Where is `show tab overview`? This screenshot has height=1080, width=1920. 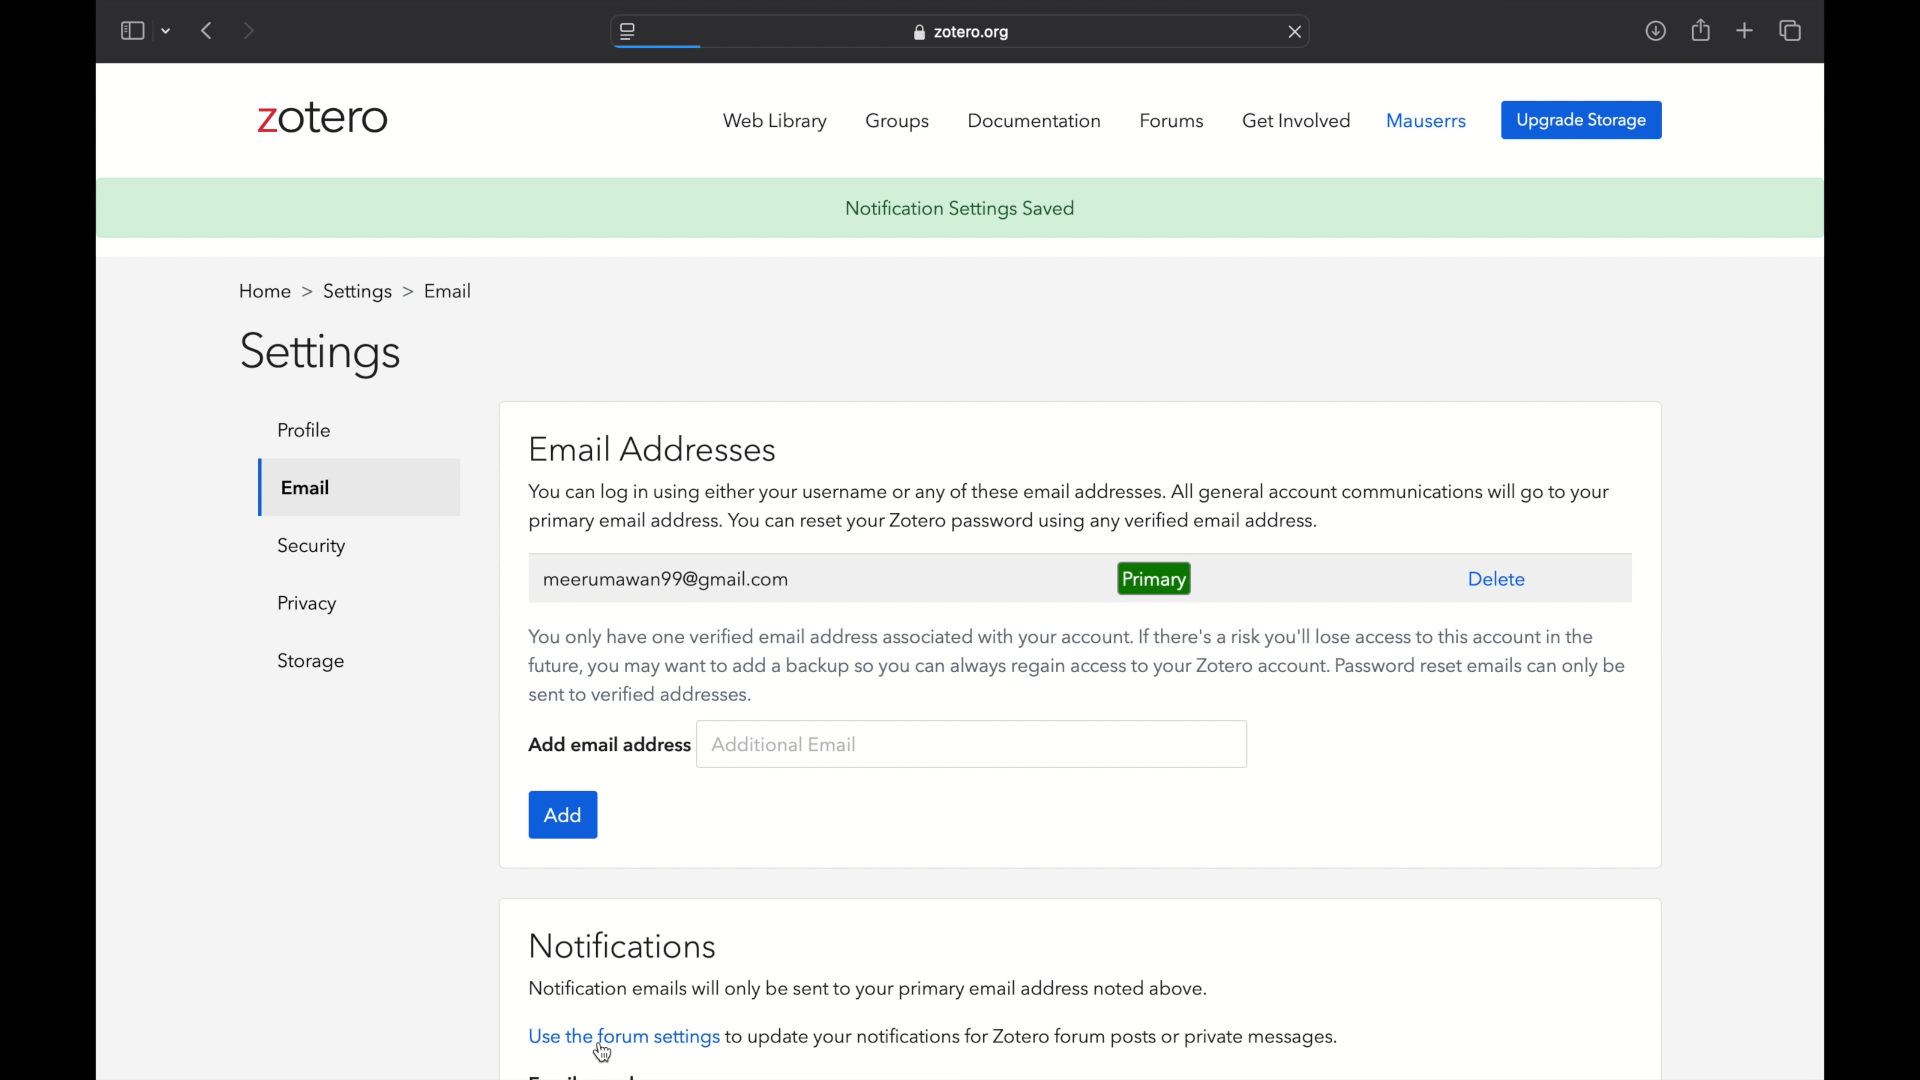 show tab overview is located at coordinates (1792, 30).